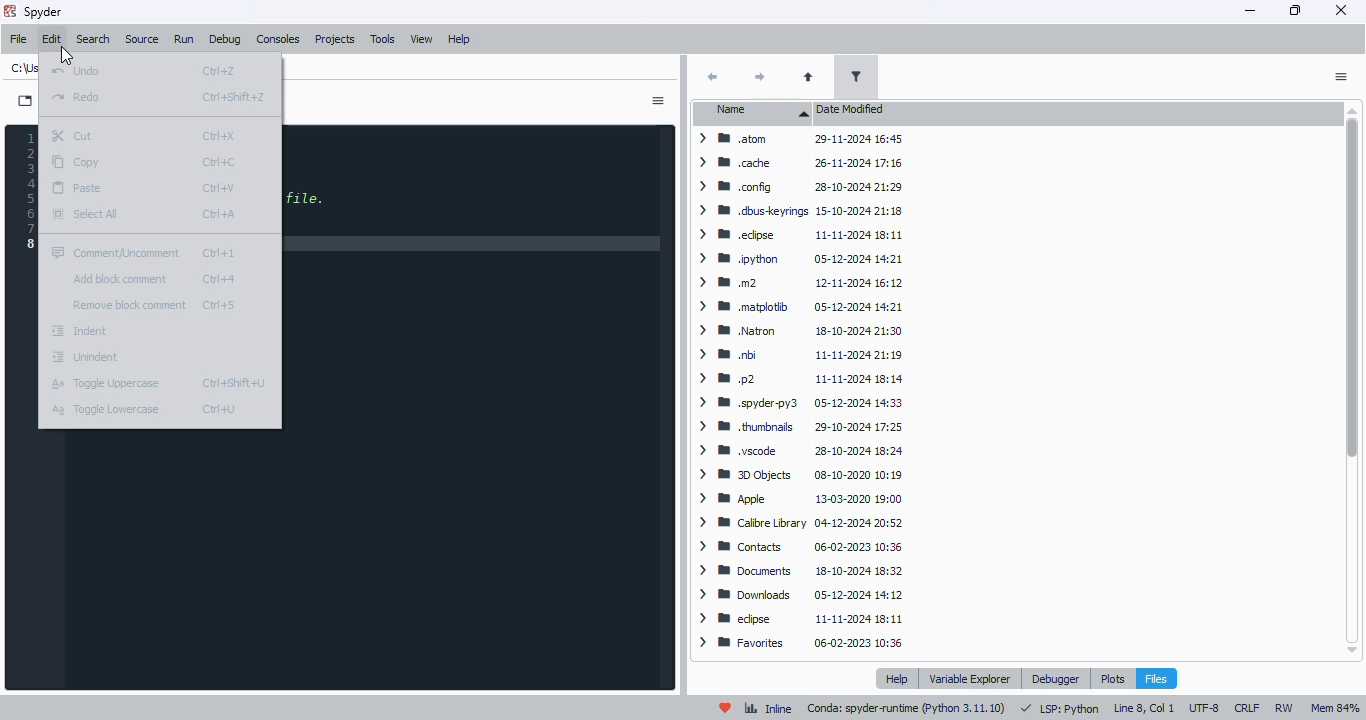 The image size is (1366, 720). I want to click on help spyder!, so click(726, 708).